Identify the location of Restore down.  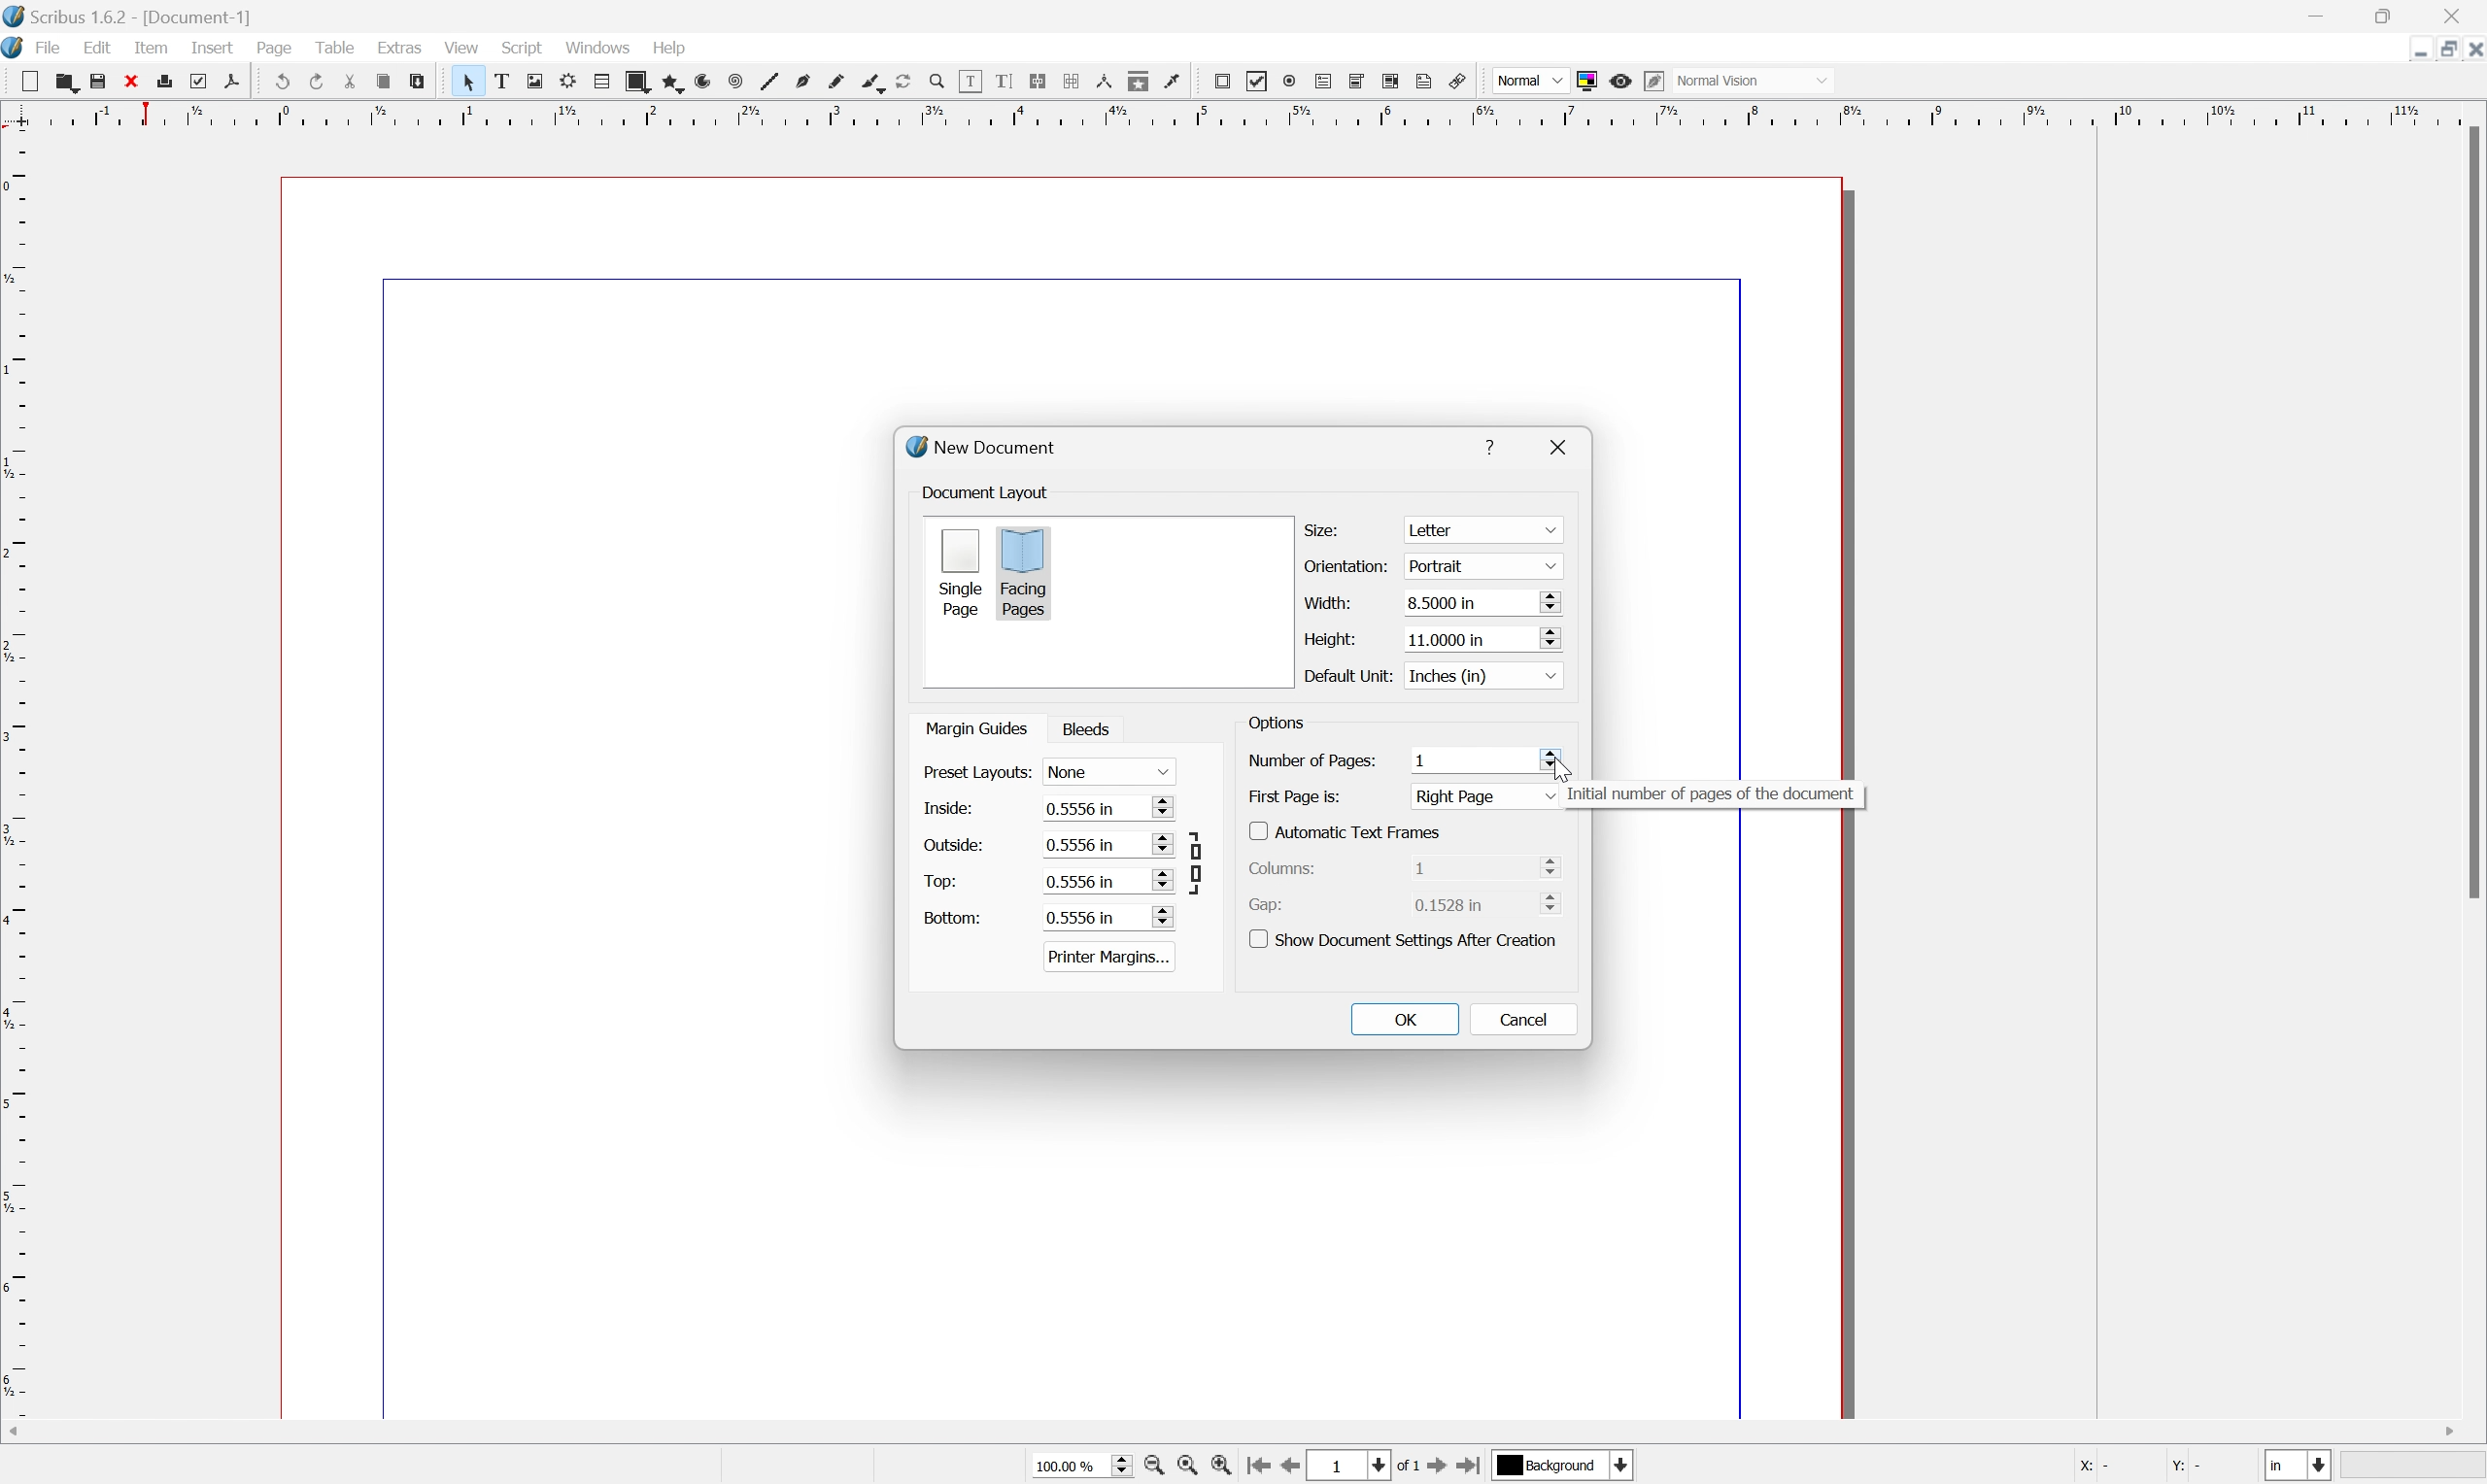
(2438, 48).